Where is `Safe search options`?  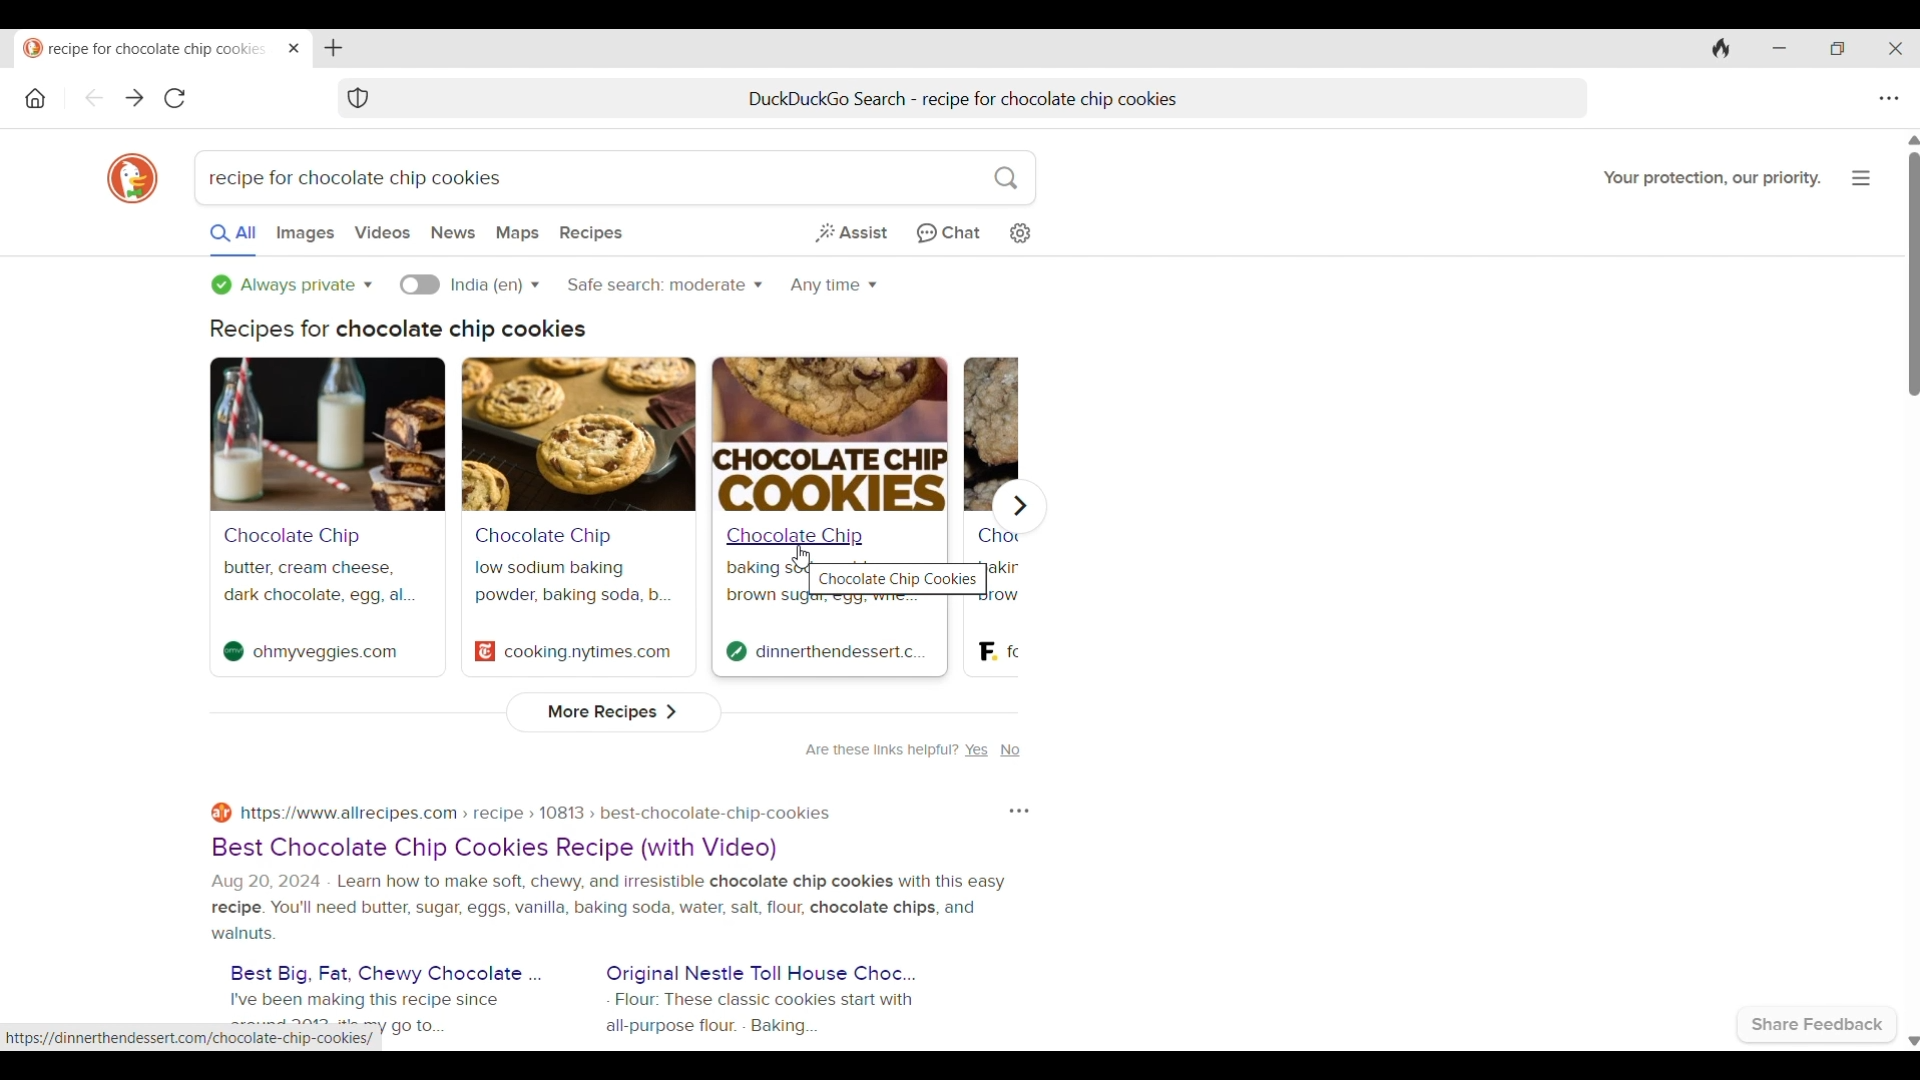
Safe search options is located at coordinates (666, 285).